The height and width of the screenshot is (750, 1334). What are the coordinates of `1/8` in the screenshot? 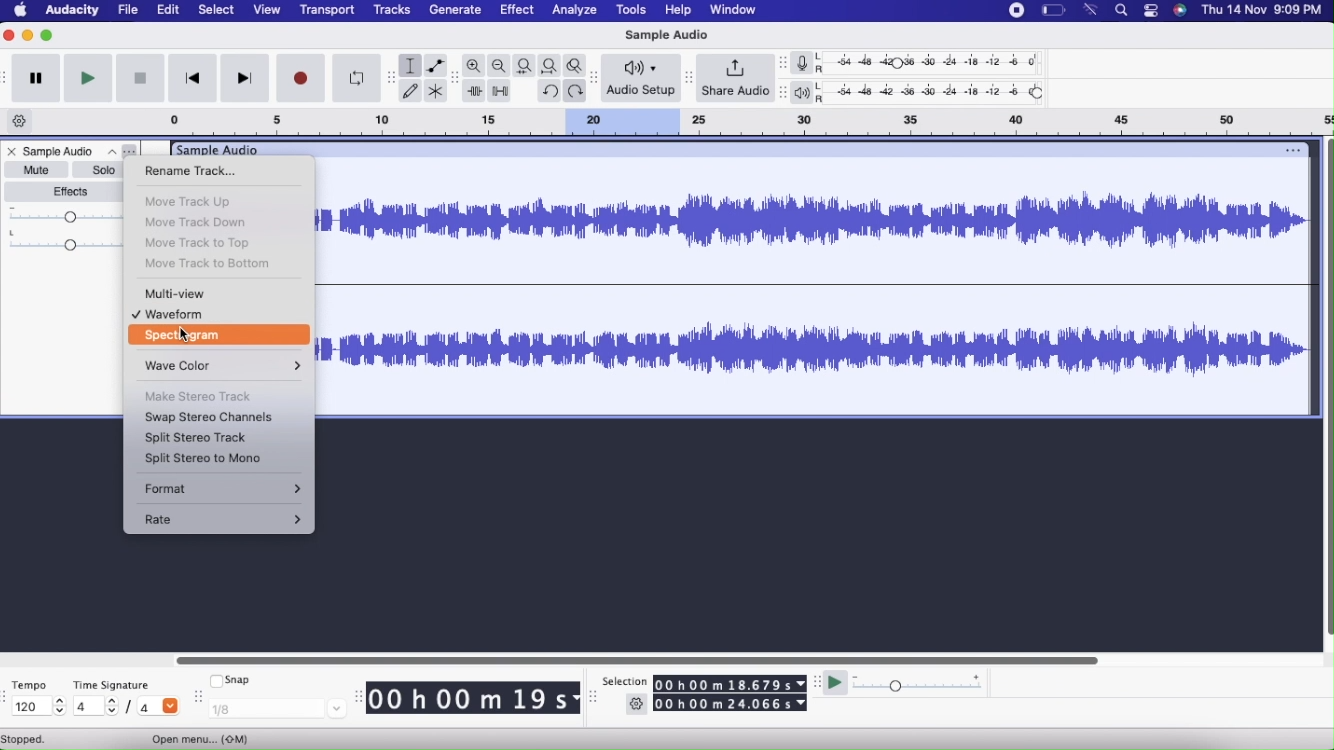 It's located at (284, 709).